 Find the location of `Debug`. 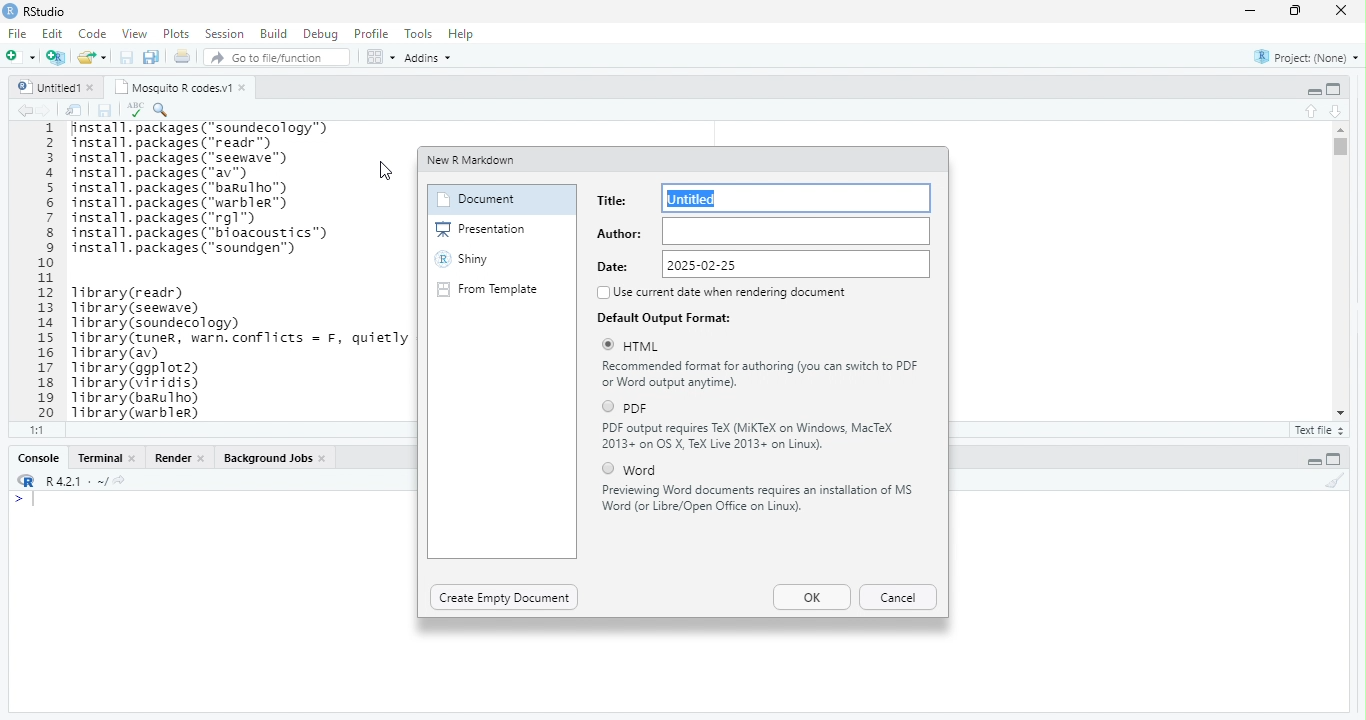

Debug is located at coordinates (323, 35).